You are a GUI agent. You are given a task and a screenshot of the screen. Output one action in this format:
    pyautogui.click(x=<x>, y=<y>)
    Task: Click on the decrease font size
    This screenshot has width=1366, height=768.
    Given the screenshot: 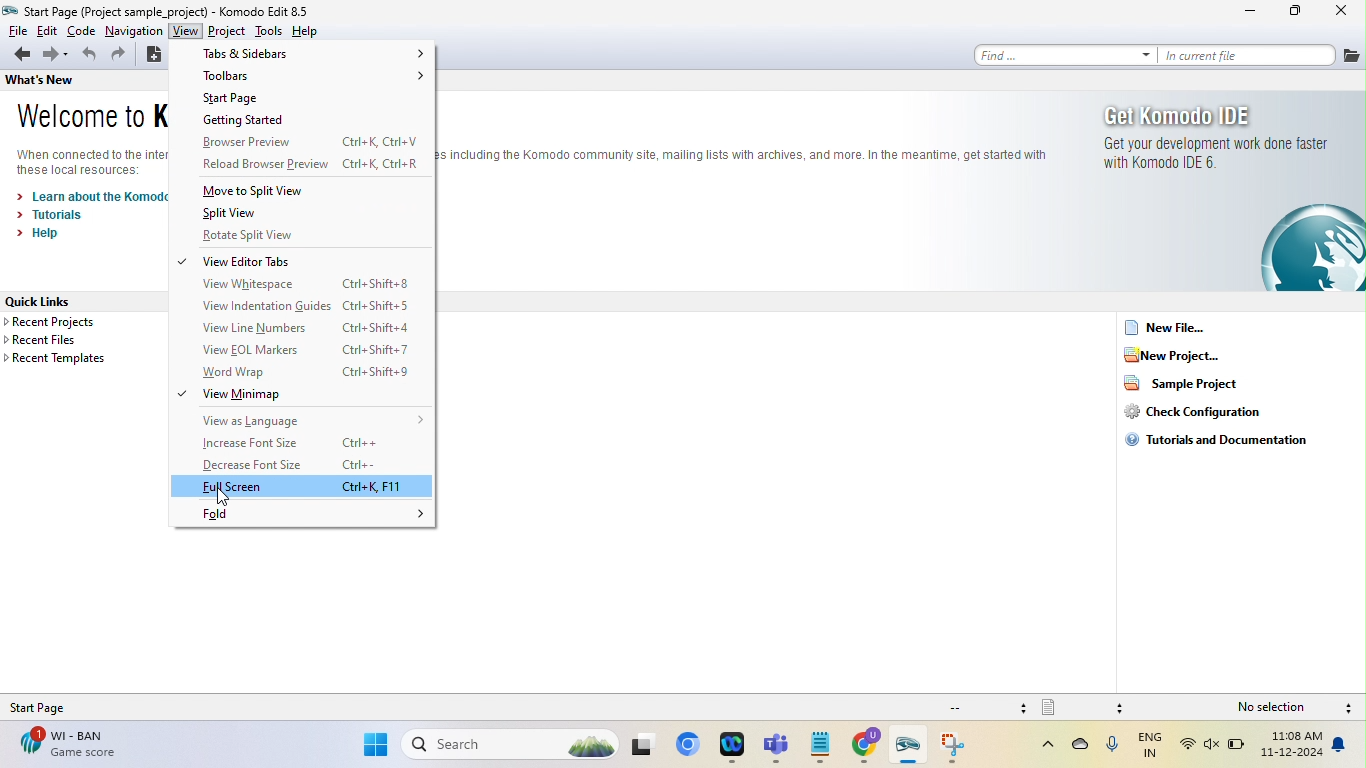 What is the action you would take?
    pyautogui.click(x=301, y=466)
    